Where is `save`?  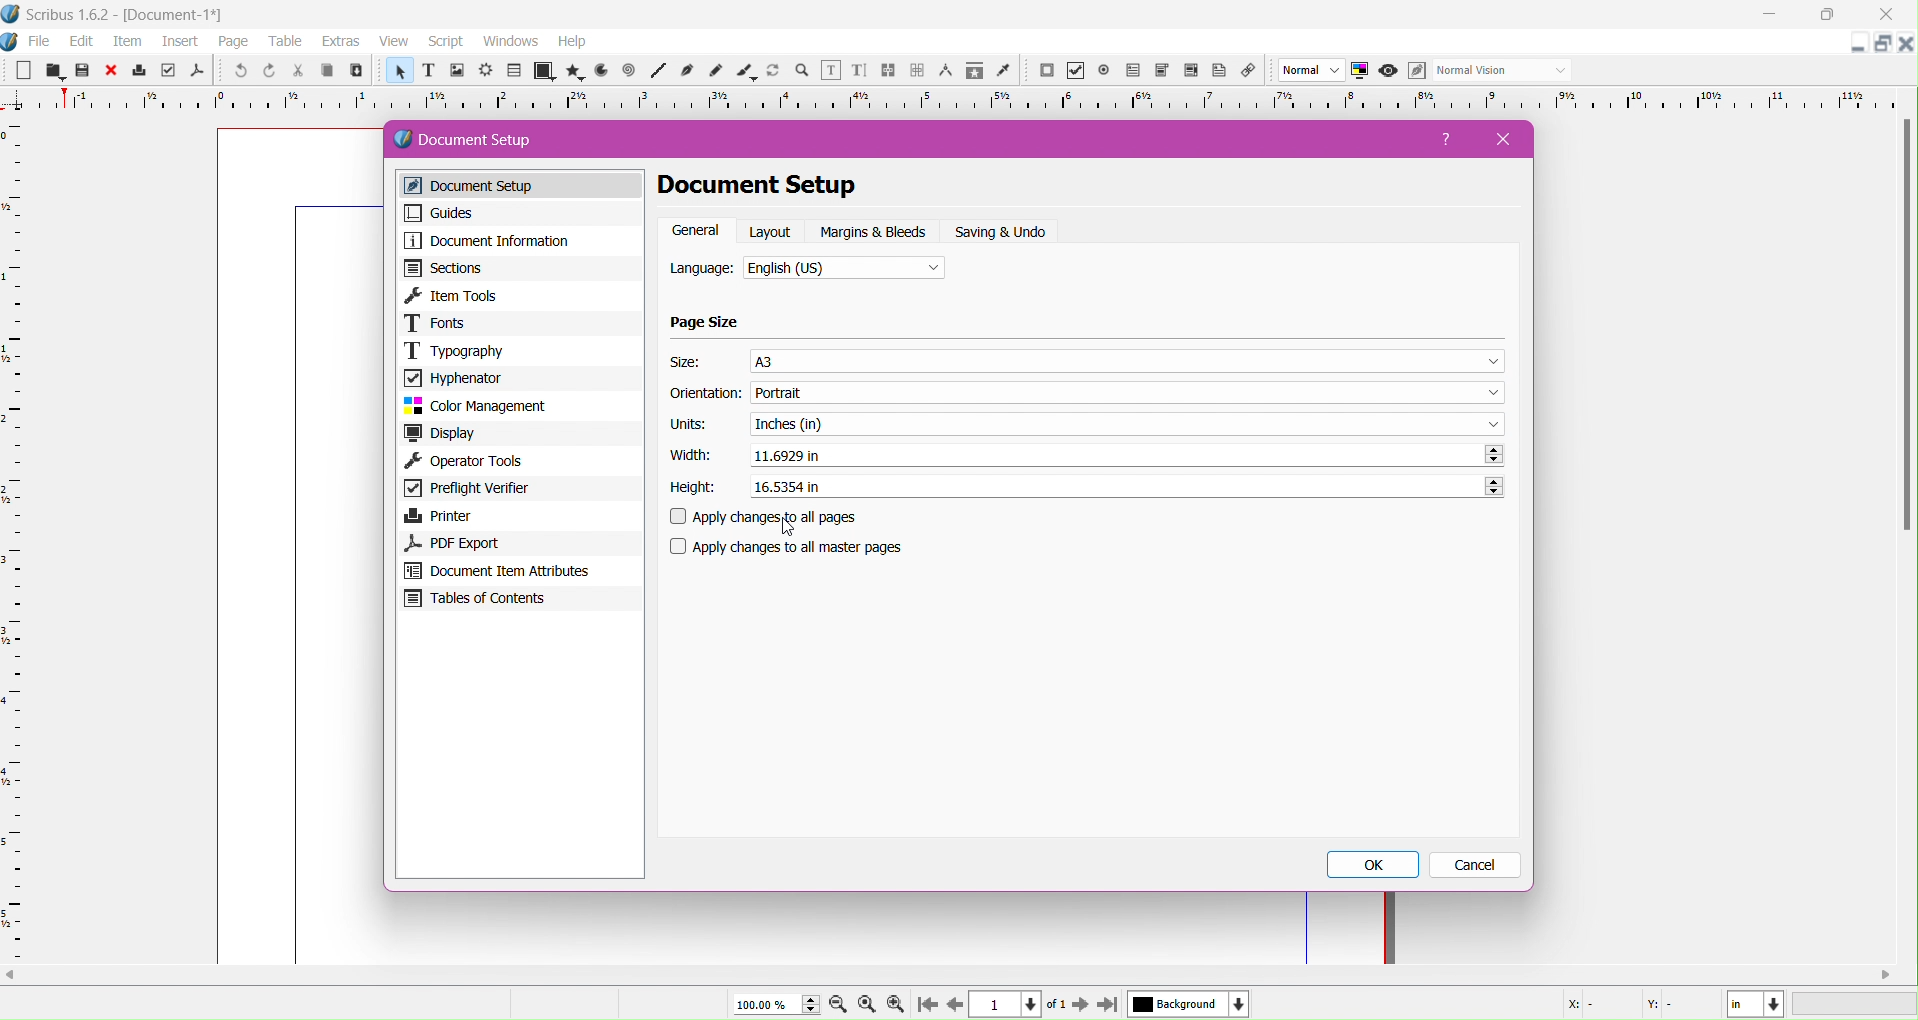 save is located at coordinates (82, 72).